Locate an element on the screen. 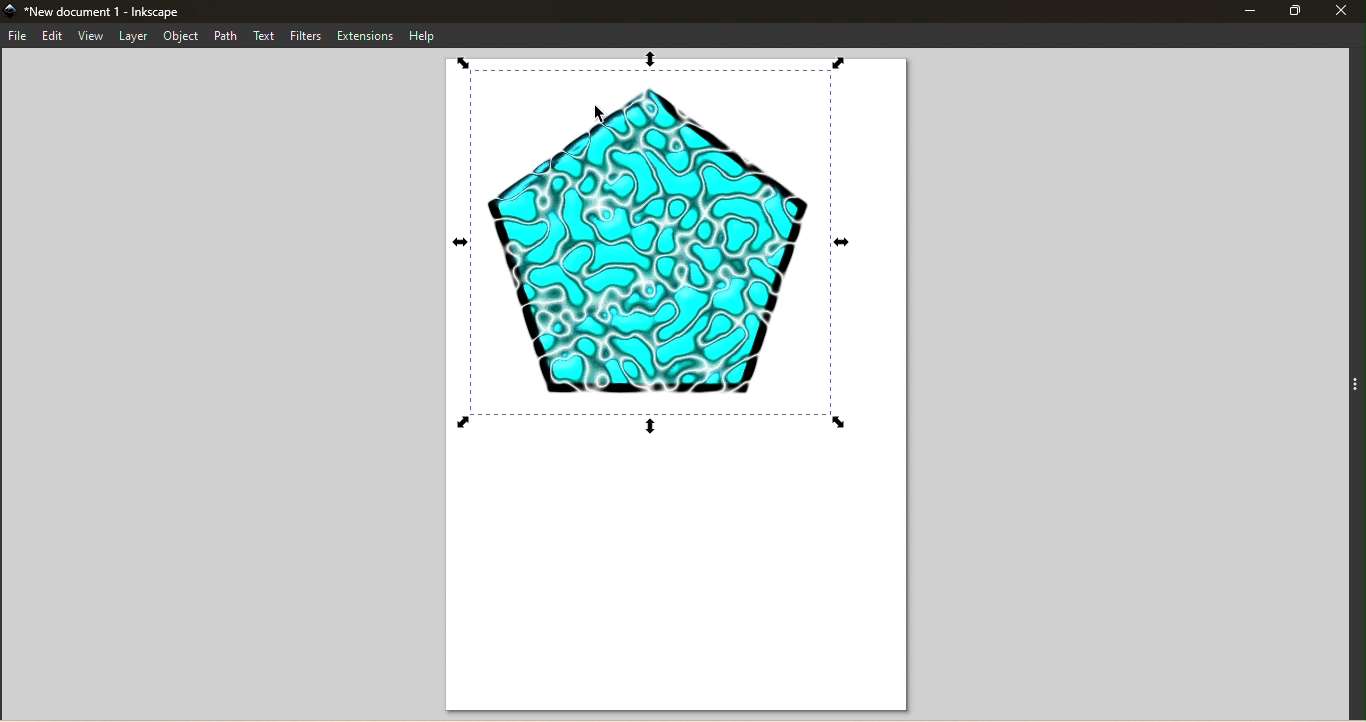 Image resolution: width=1366 pixels, height=722 pixels. View is located at coordinates (89, 36).